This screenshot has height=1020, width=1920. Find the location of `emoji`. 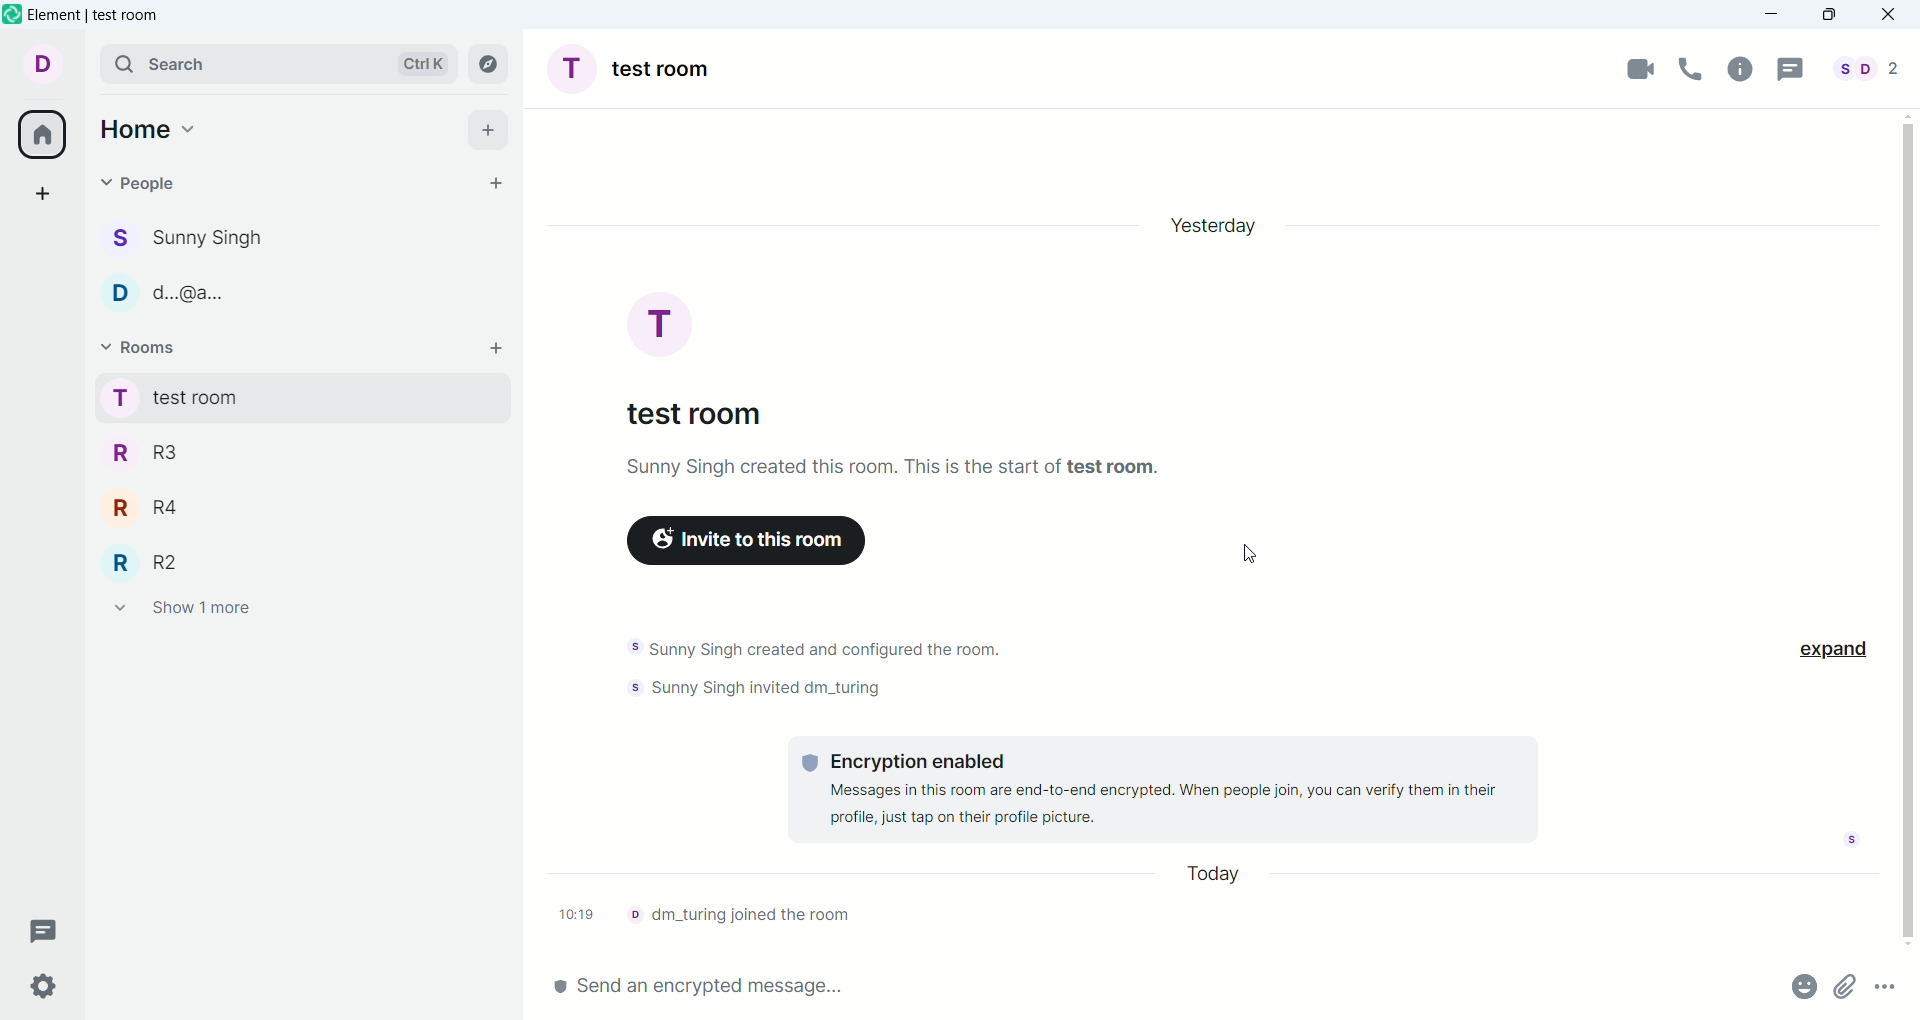

emoji is located at coordinates (1793, 988).